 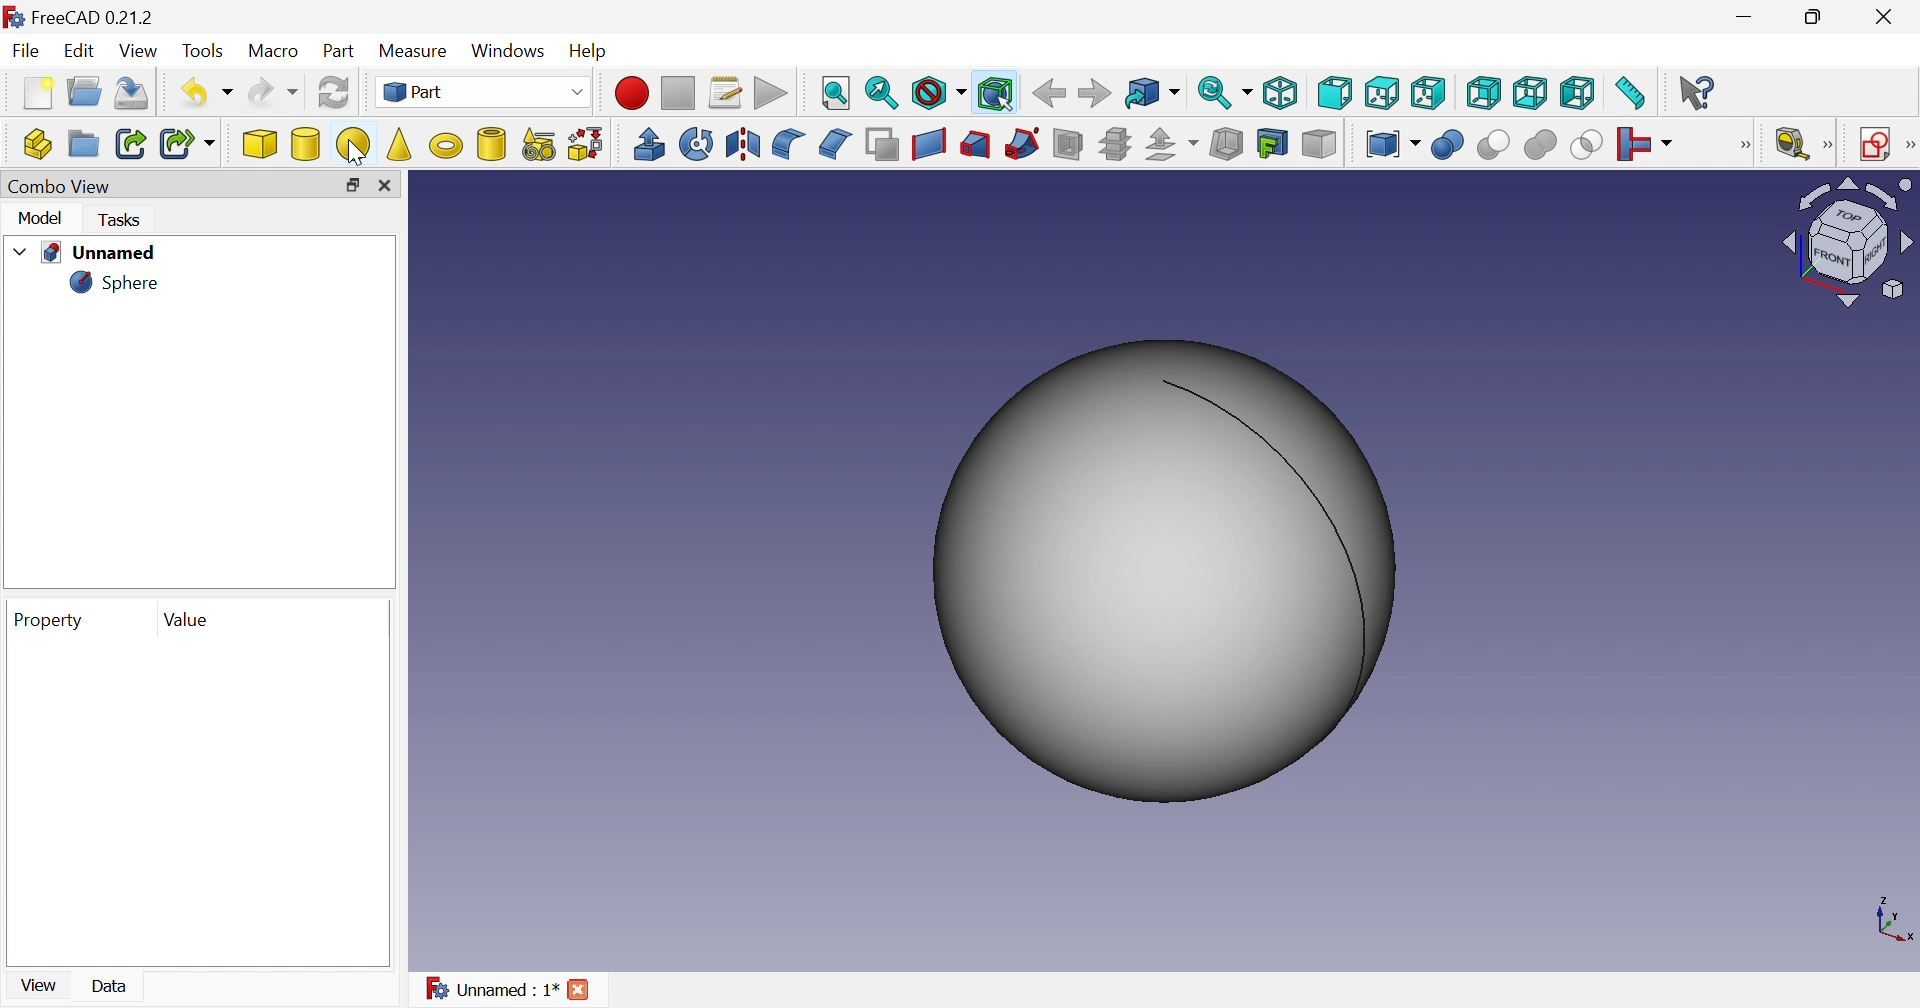 I want to click on Color per face, so click(x=1319, y=144).